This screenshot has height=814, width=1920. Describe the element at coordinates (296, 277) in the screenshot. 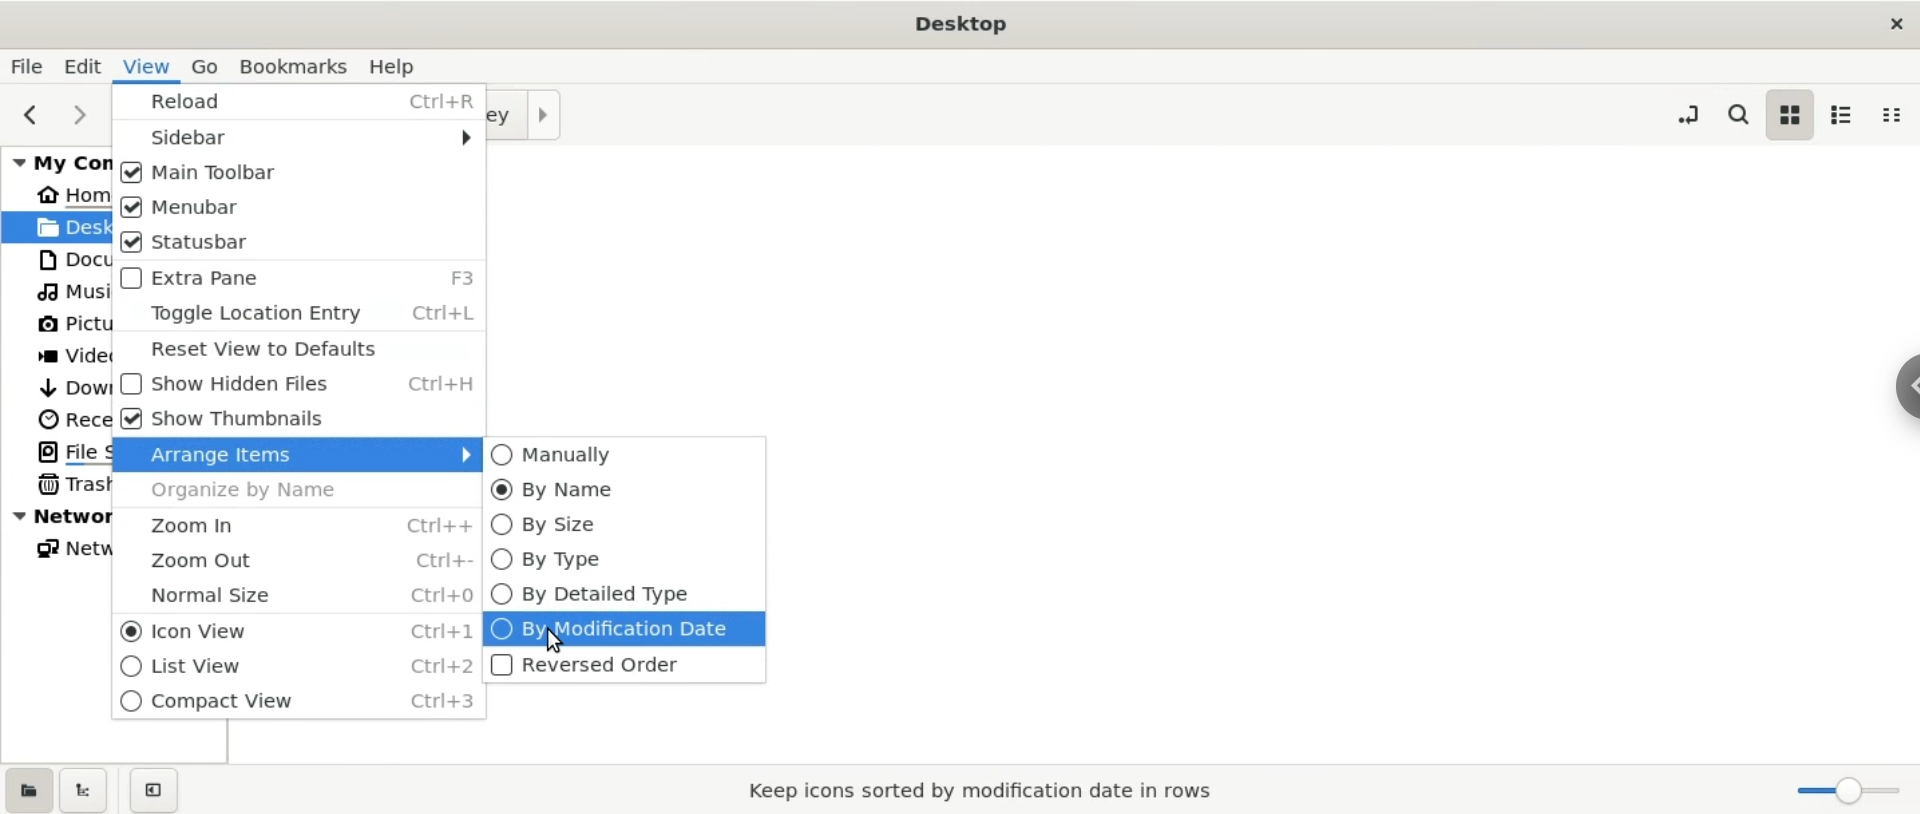

I see `extra page` at that location.